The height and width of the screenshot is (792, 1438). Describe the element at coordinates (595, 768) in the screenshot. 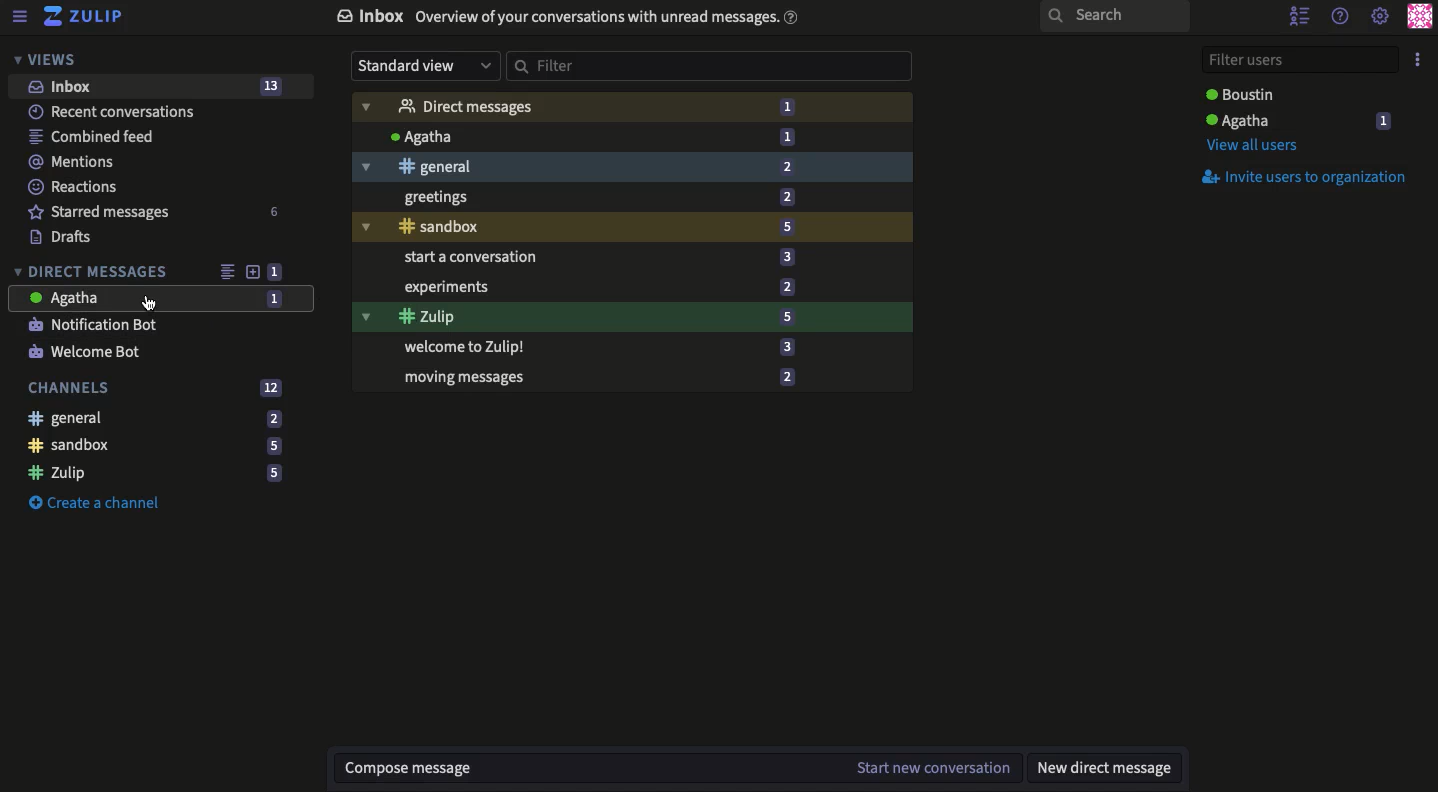

I see `Compose message` at that location.